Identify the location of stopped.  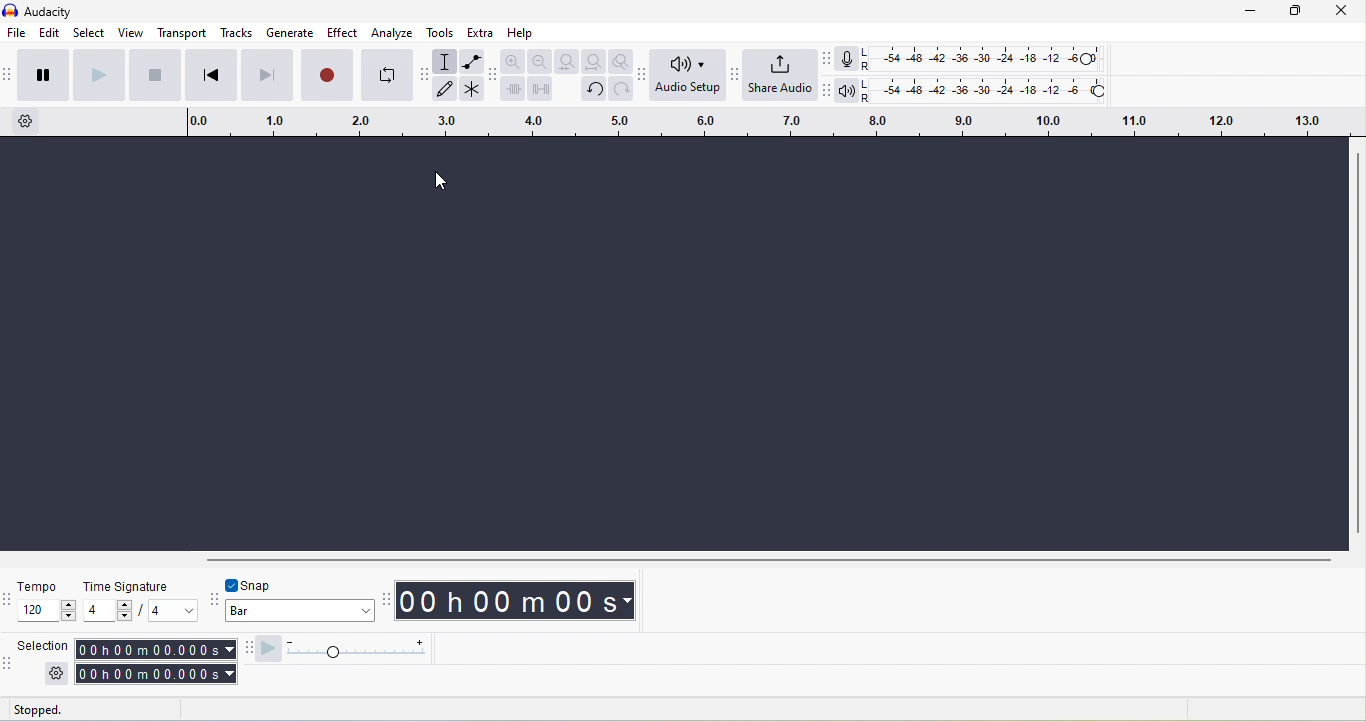
(62, 711).